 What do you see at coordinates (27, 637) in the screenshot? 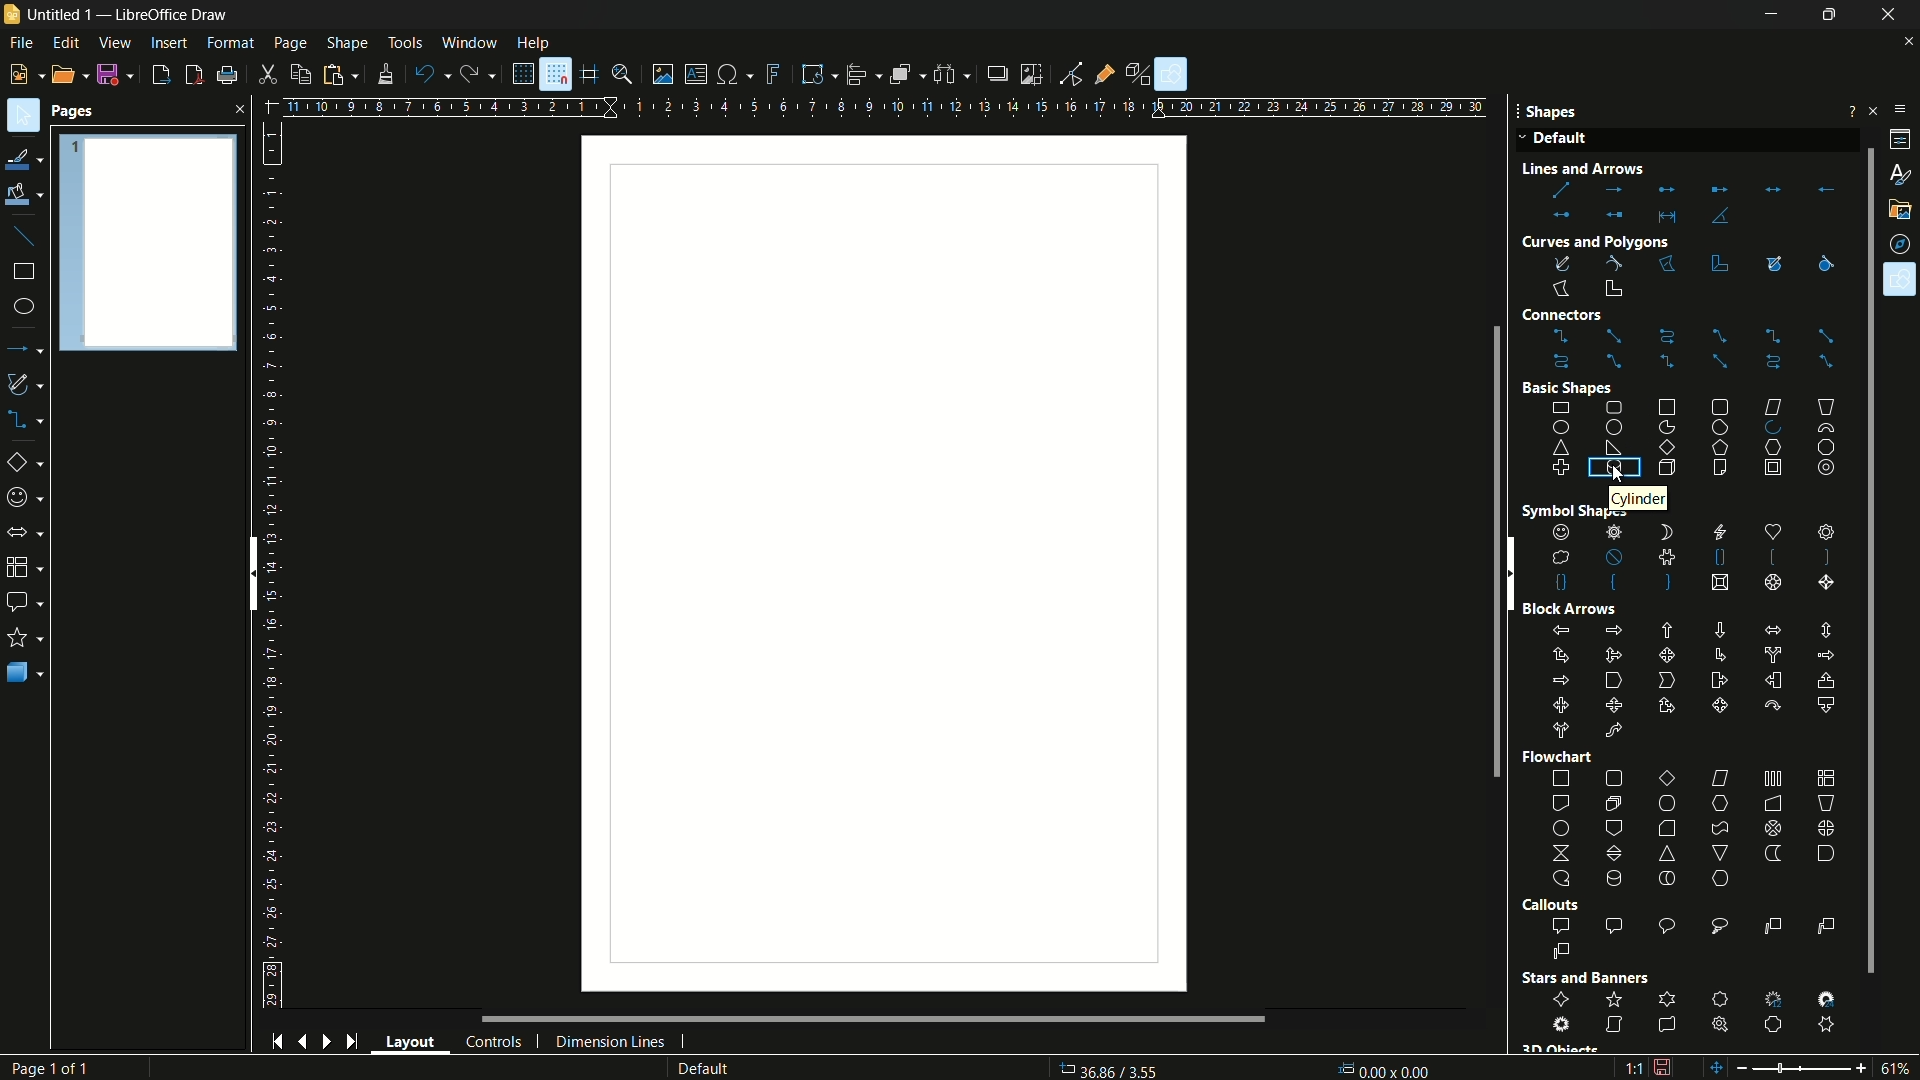
I see `stars and banners` at bounding box center [27, 637].